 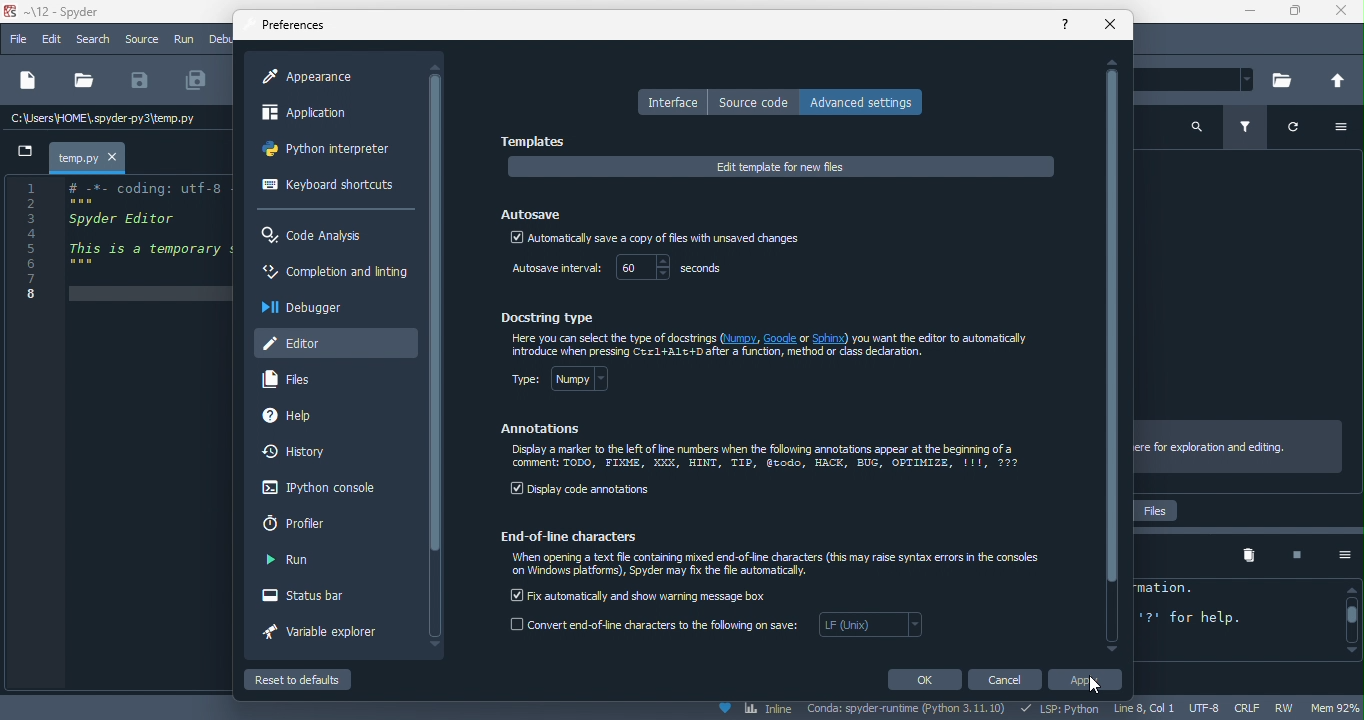 What do you see at coordinates (1293, 14) in the screenshot?
I see `maximize` at bounding box center [1293, 14].